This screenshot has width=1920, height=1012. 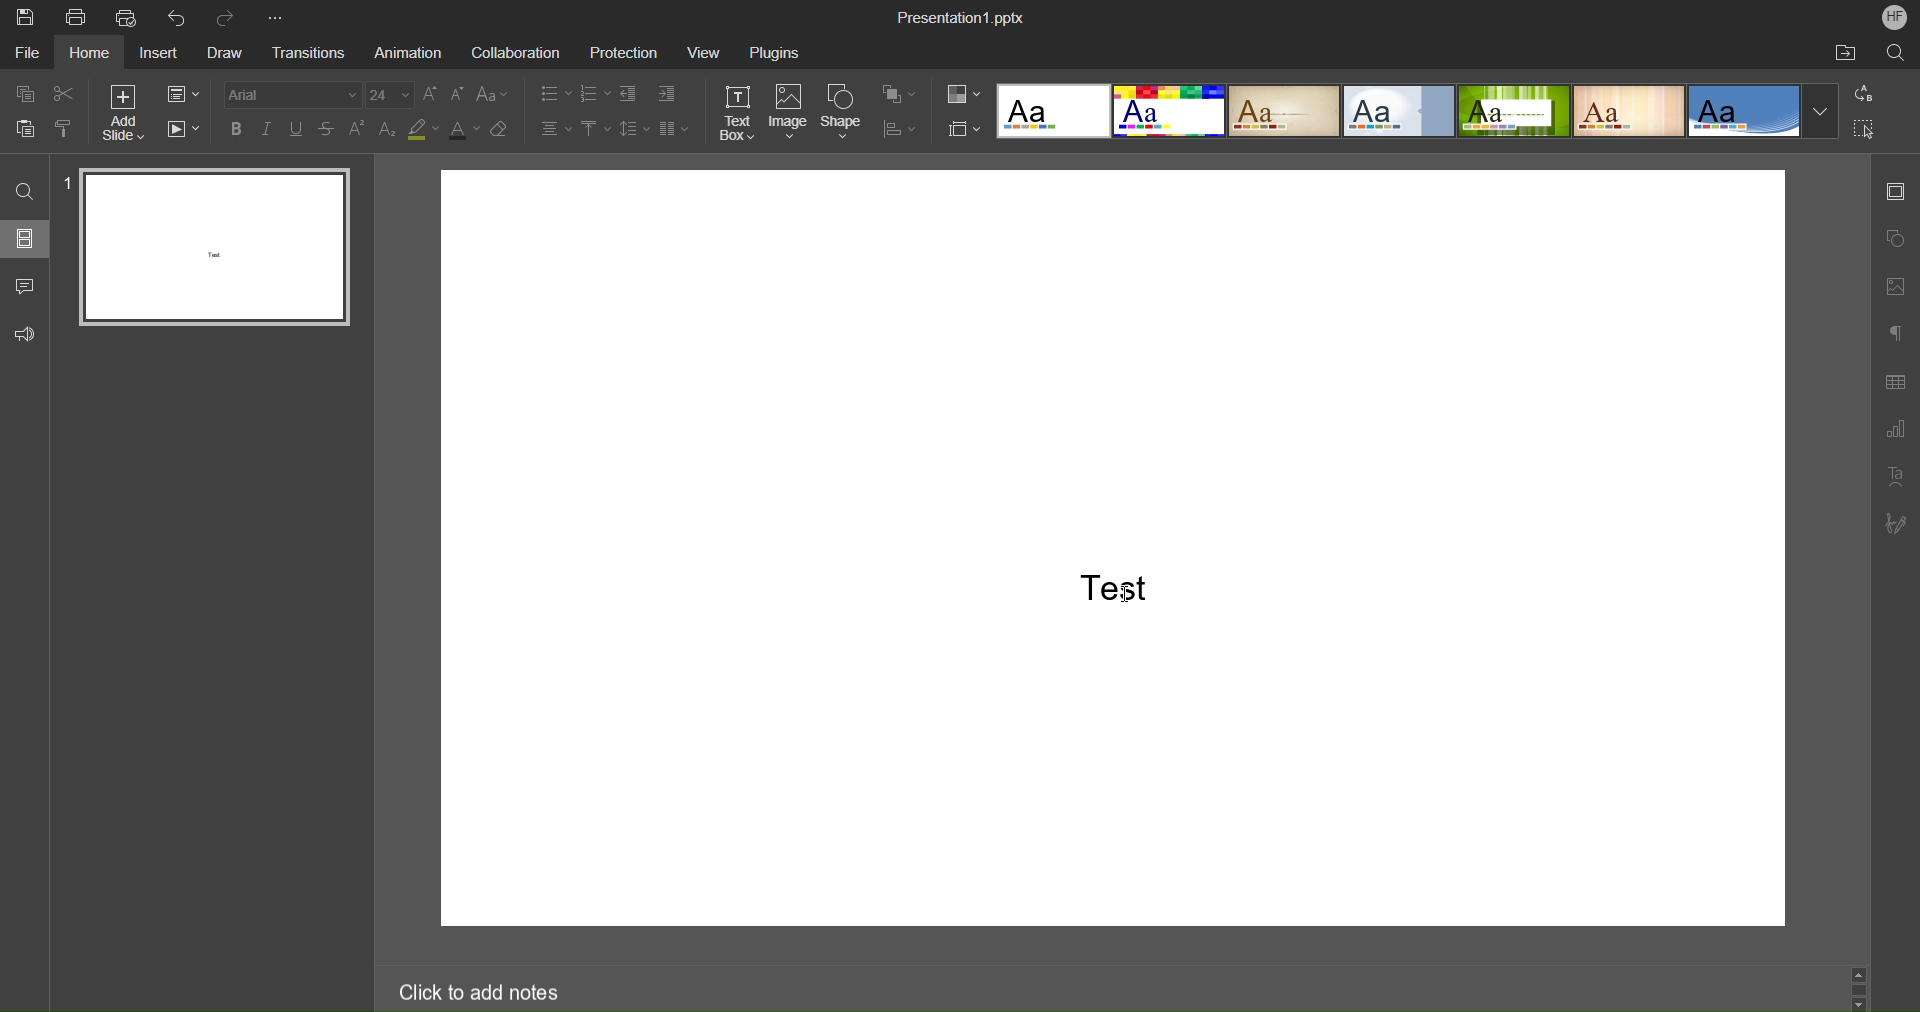 What do you see at coordinates (22, 16) in the screenshot?
I see `Save` at bounding box center [22, 16].